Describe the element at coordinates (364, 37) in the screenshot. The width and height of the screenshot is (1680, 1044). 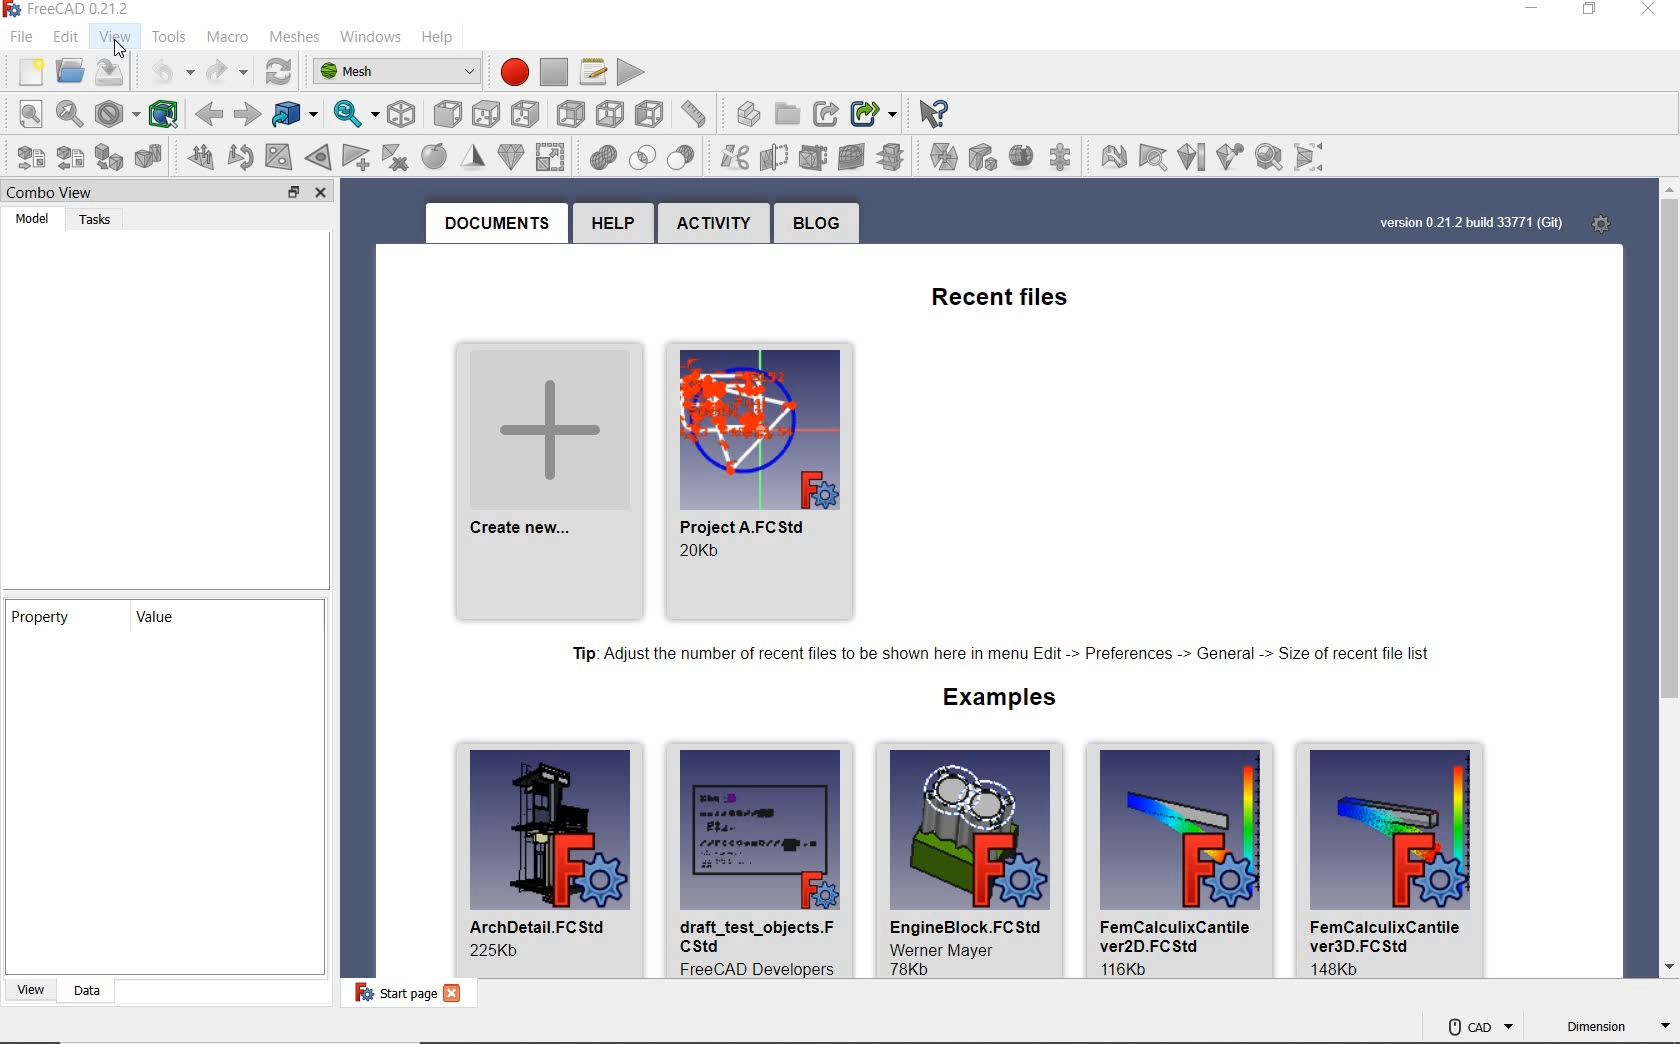
I see `windows` at that location.